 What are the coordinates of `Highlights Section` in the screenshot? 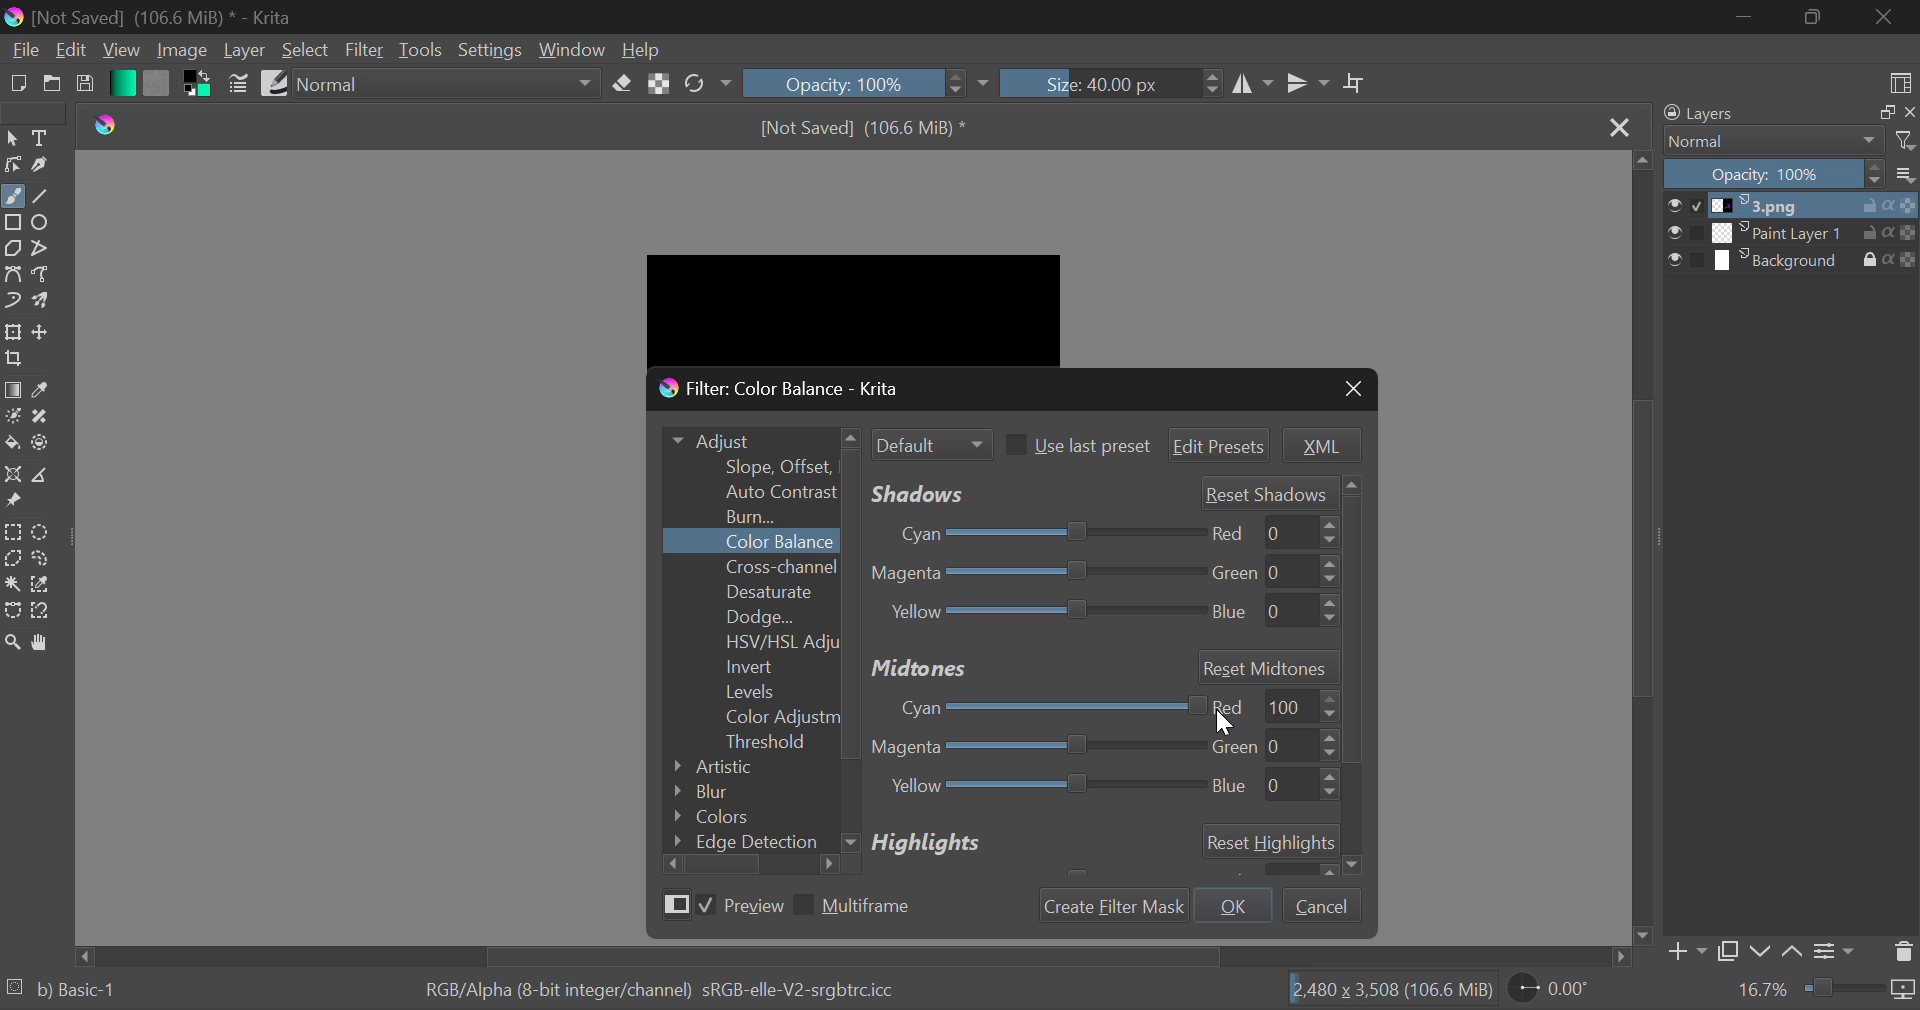 It's located at (1097, 846).